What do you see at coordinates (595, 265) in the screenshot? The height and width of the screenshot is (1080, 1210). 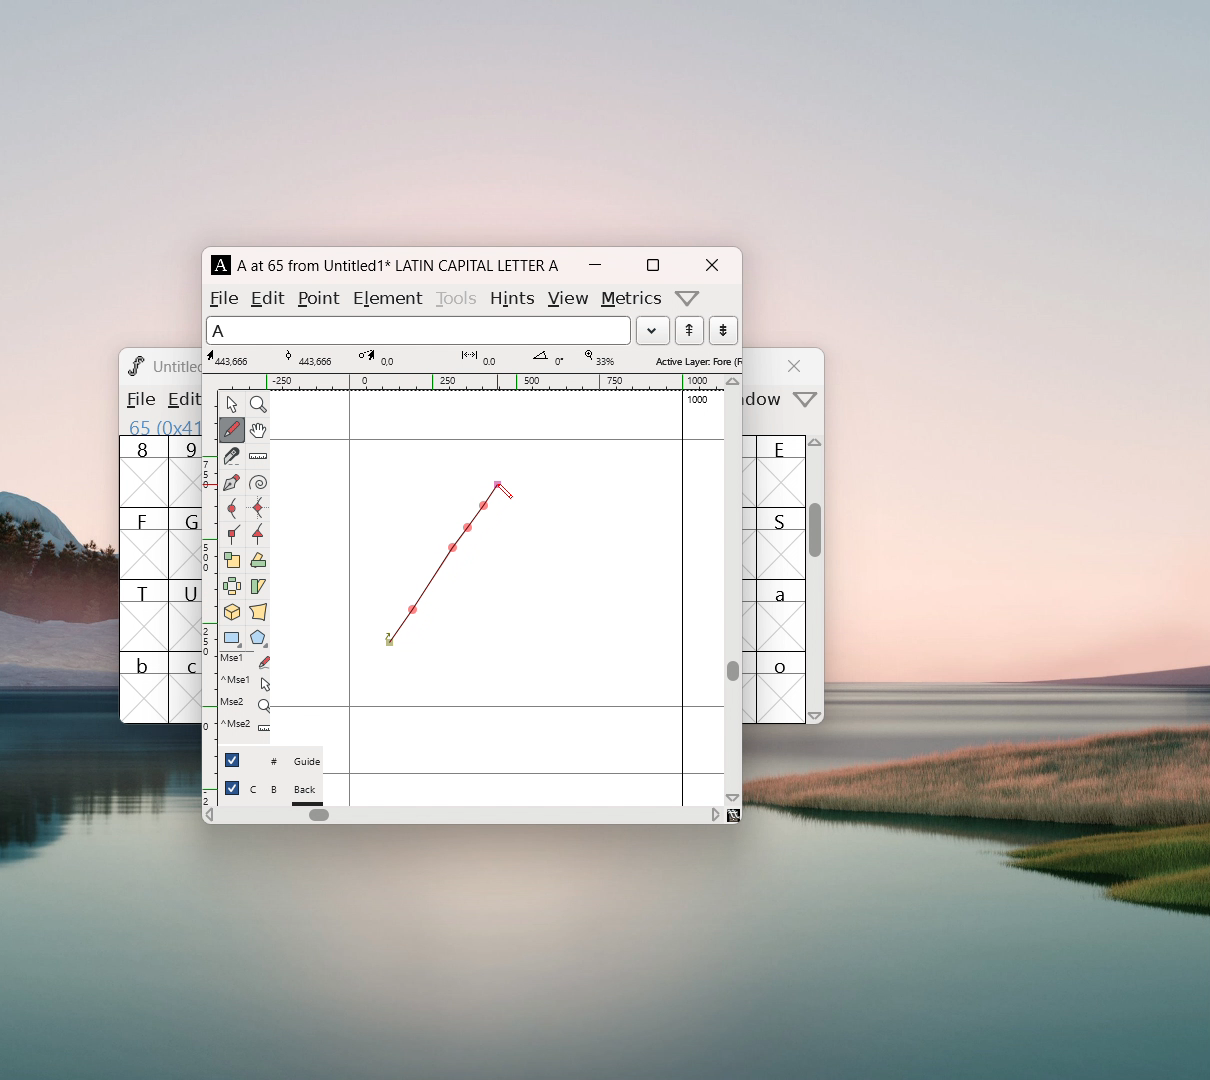 I see `mimize` at bounding box center [595, 265].